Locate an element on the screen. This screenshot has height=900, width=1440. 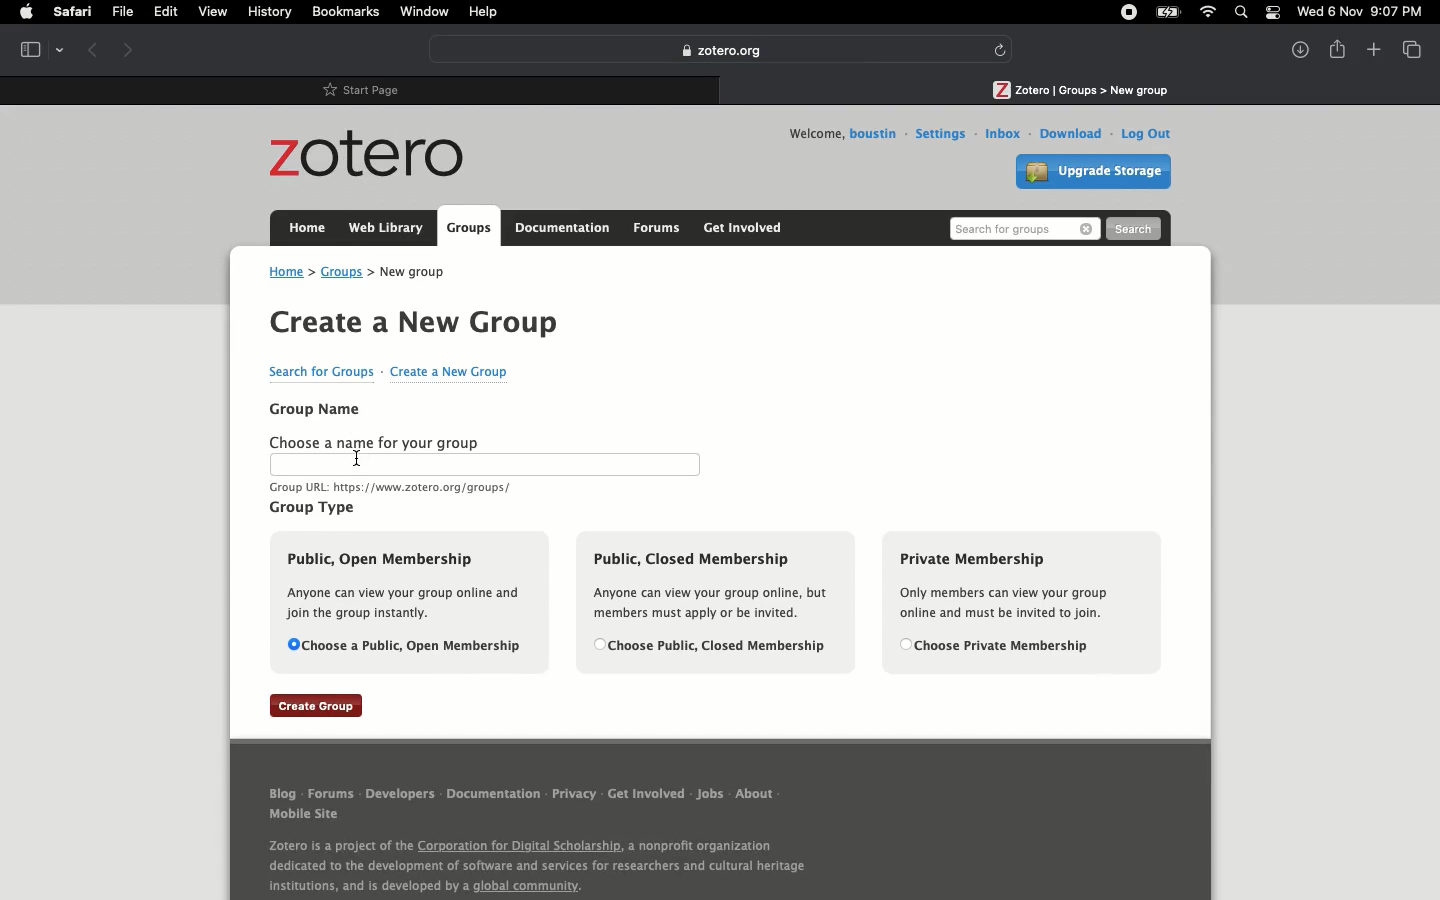
Bookmarks is located at coordinates (346, 12).